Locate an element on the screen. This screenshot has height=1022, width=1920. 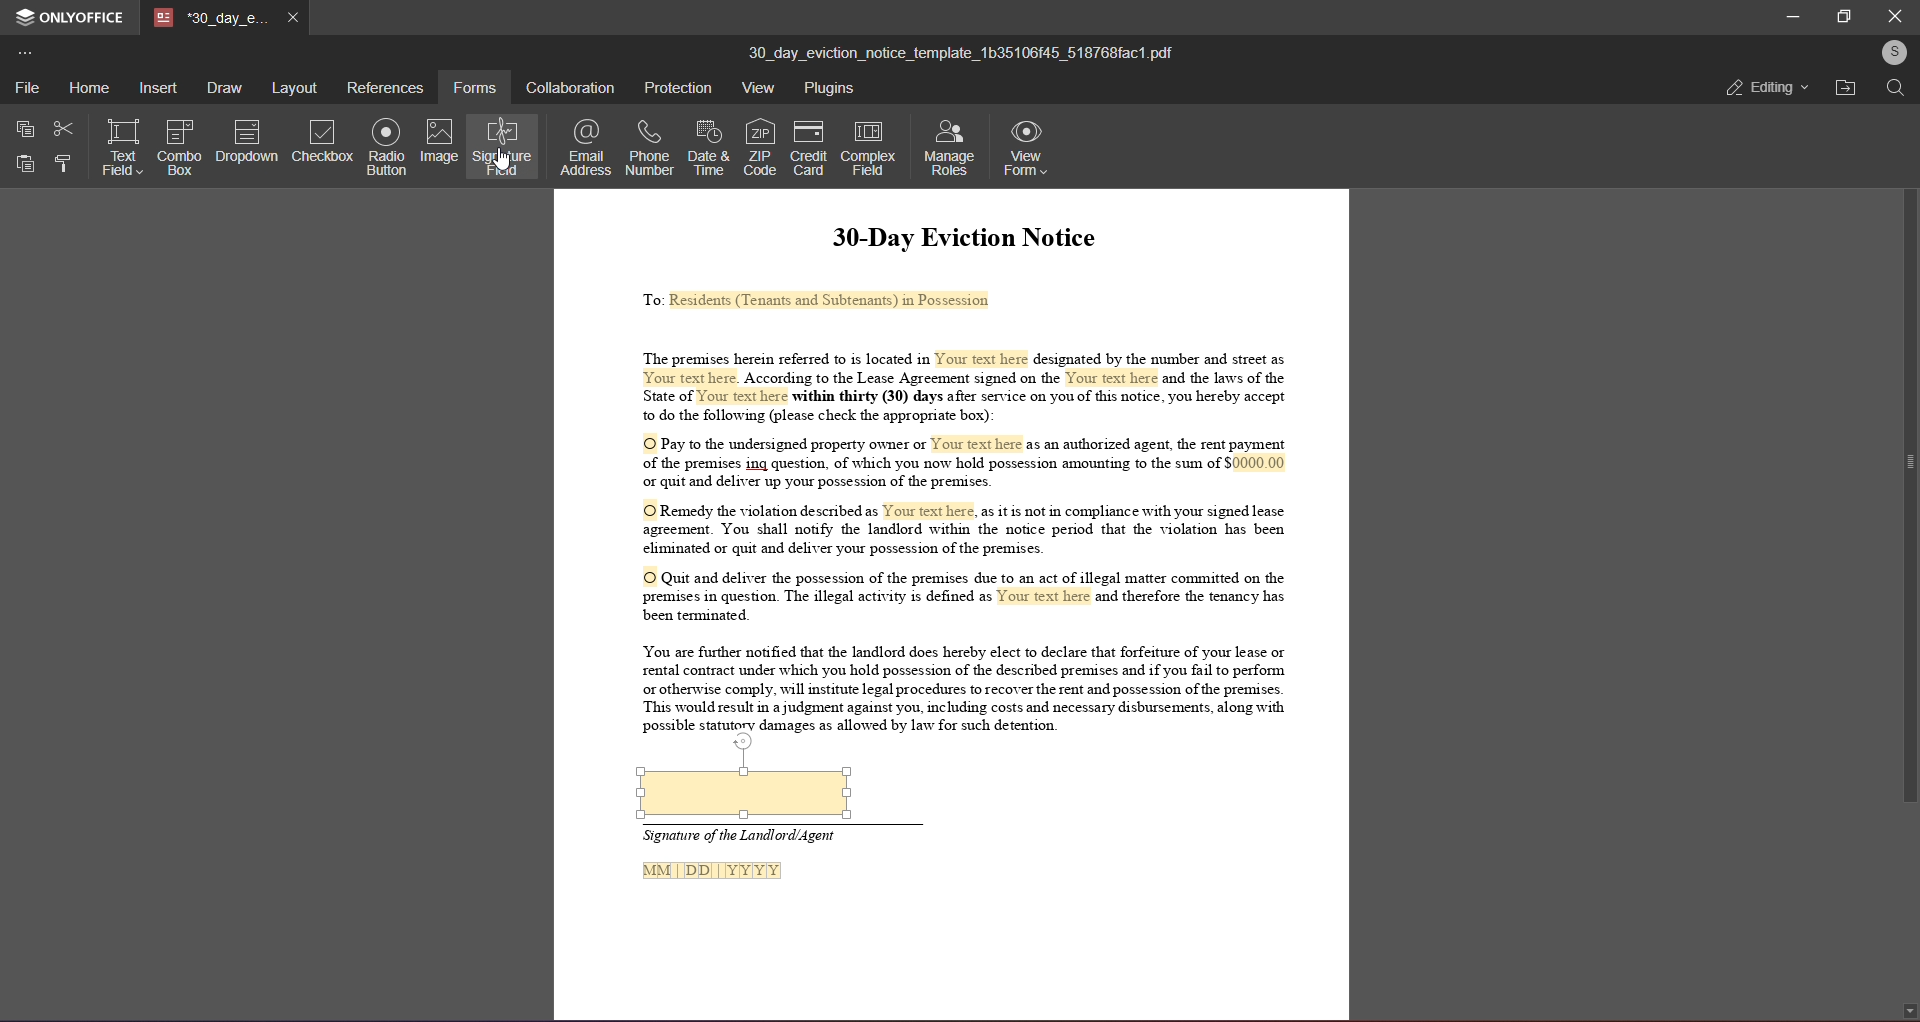
This is a 30 day eviction notice informing tenants that they must either pay overdue rent,correct a lease violation, or vacate the premises due to illegal activity. Failure to comply will result in legal actions. is located at coordinates (952, 466).